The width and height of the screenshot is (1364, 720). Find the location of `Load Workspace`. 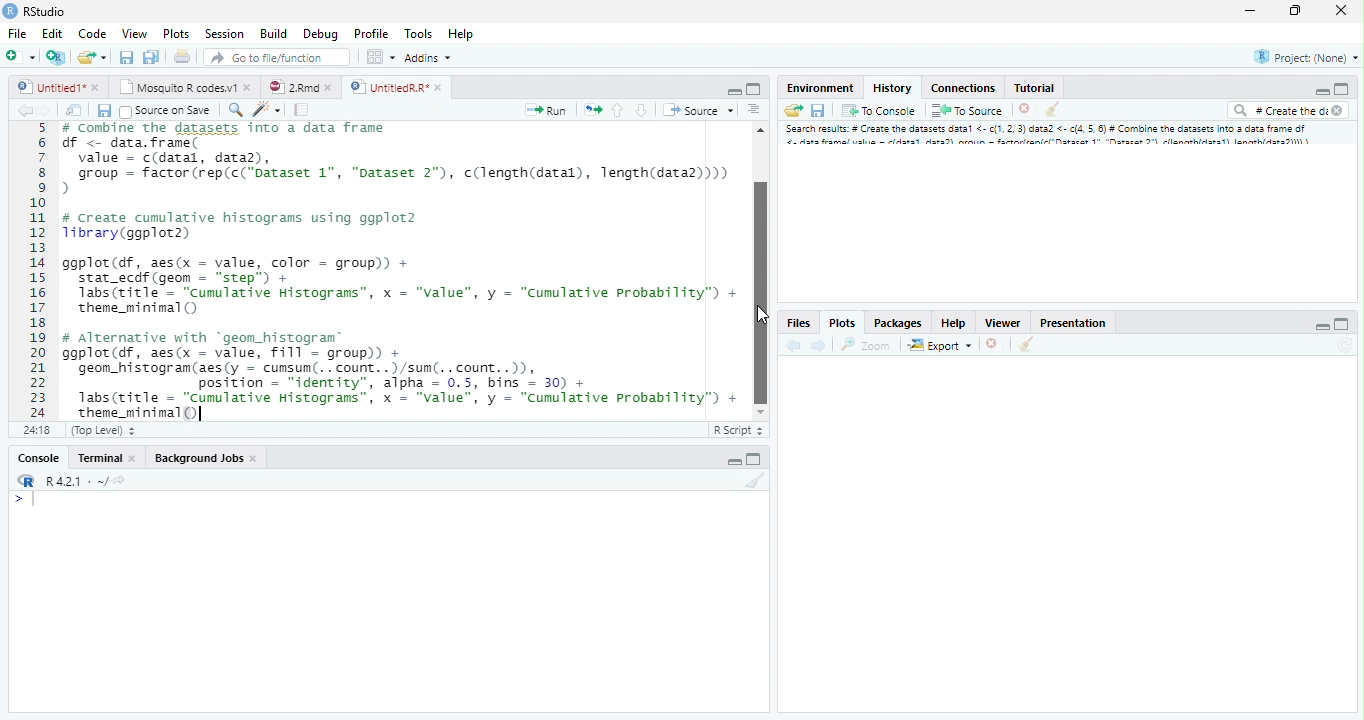

Load Workspace is located at coordinates (795, 113).